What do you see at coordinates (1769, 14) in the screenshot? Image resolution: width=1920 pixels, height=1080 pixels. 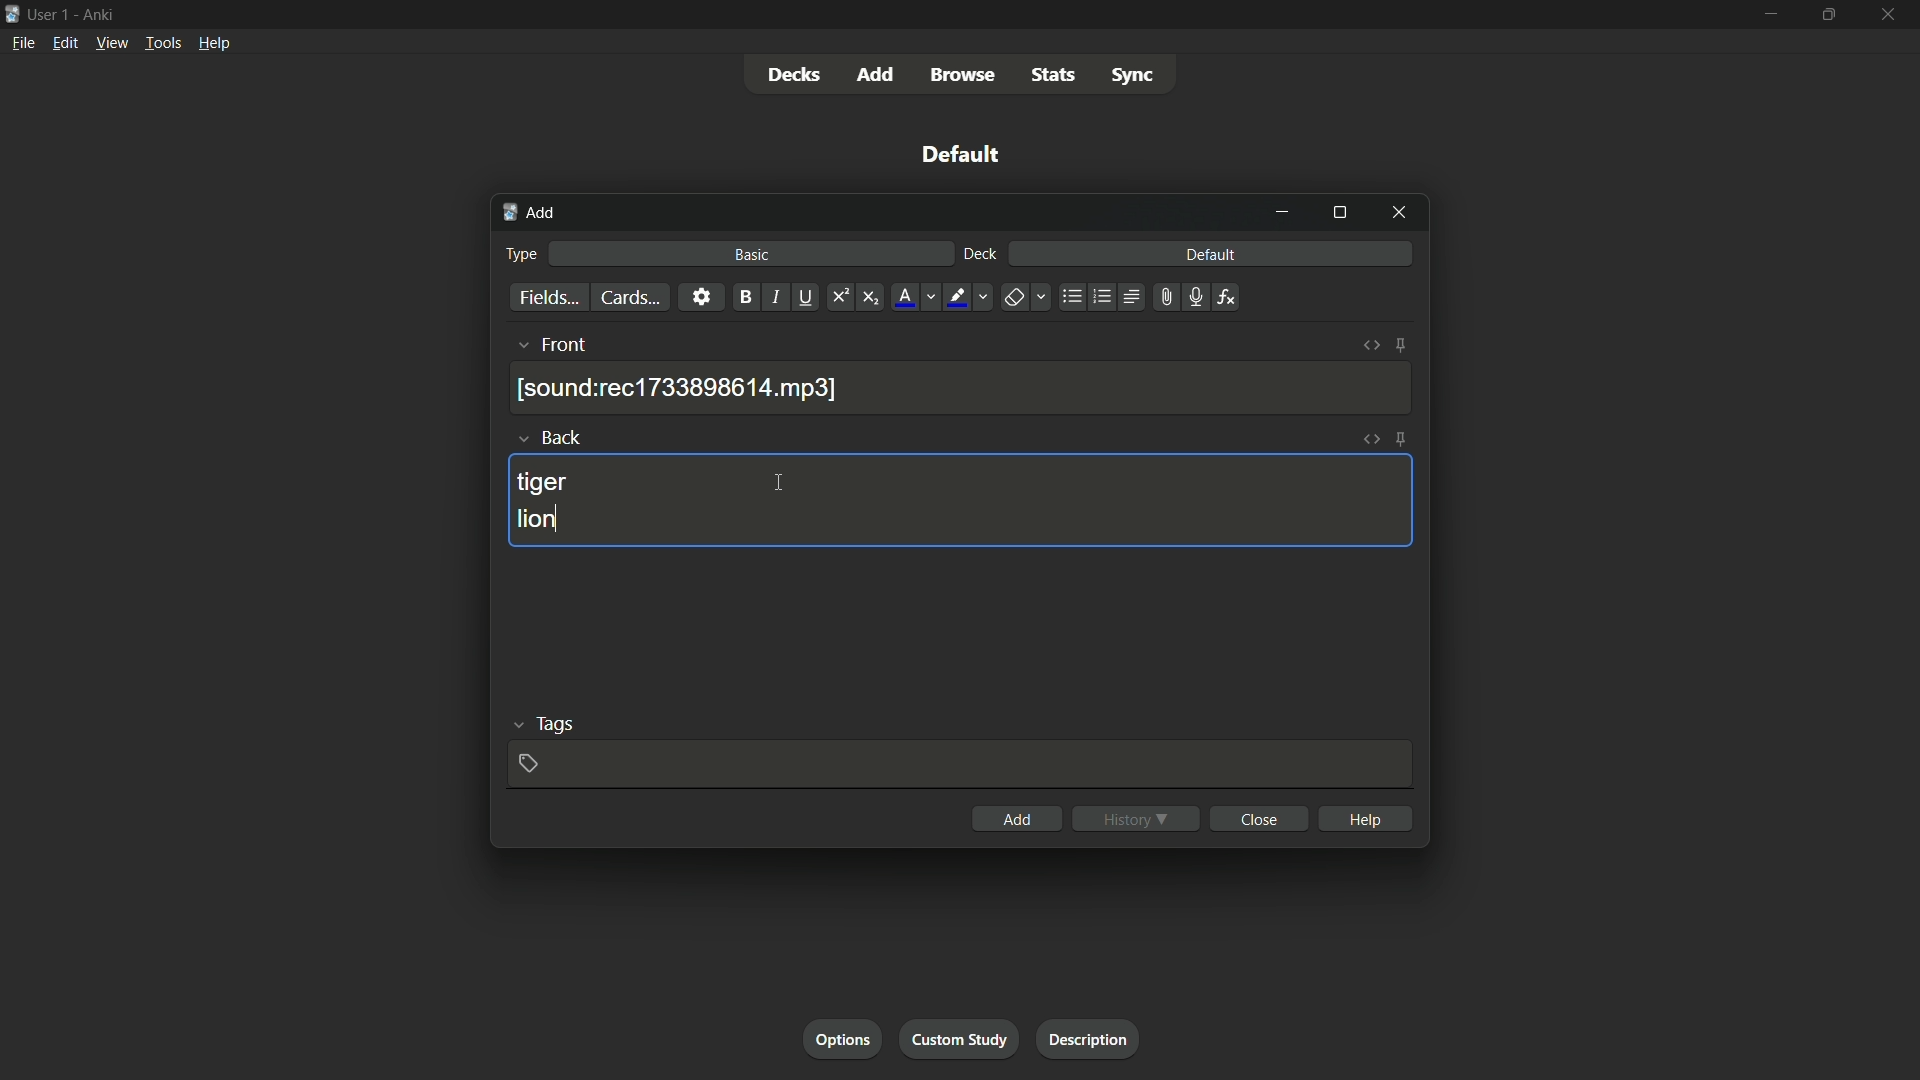 I see `minimize` at bounding box center [1769, 14].